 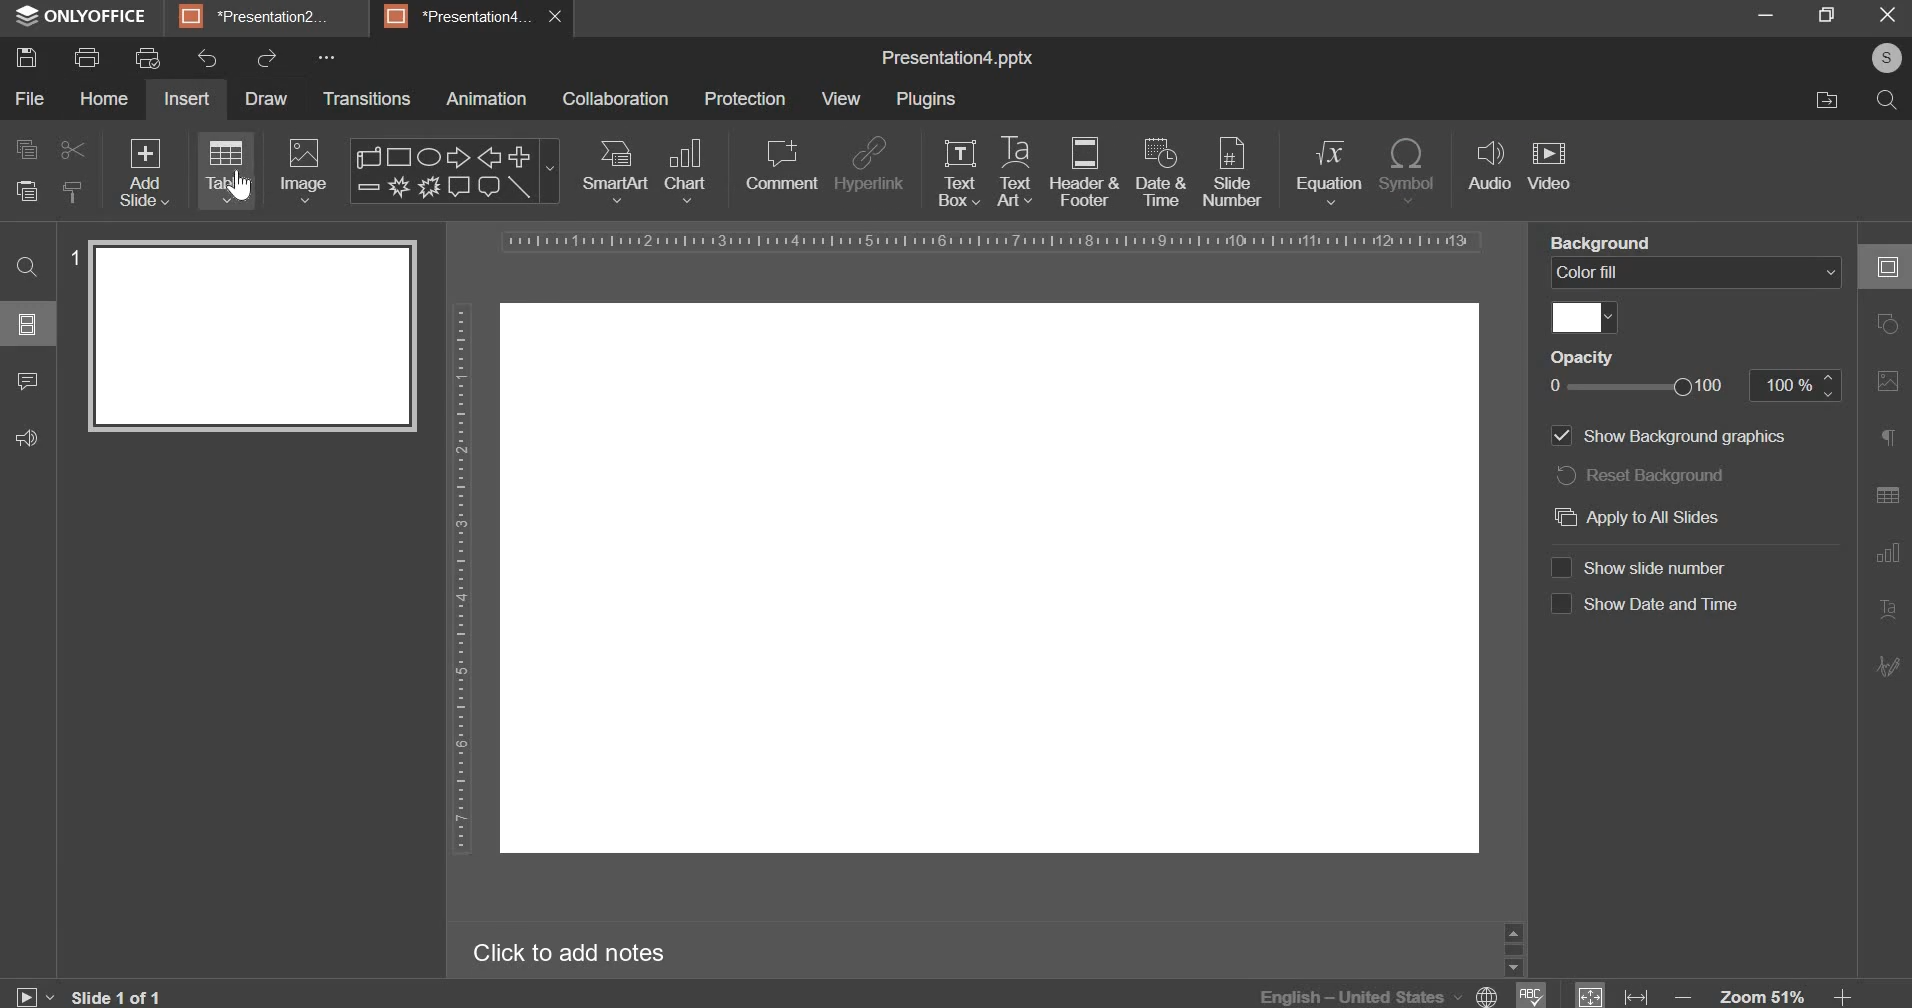 I want to click on slide settings, so click(x=1890, y=266).